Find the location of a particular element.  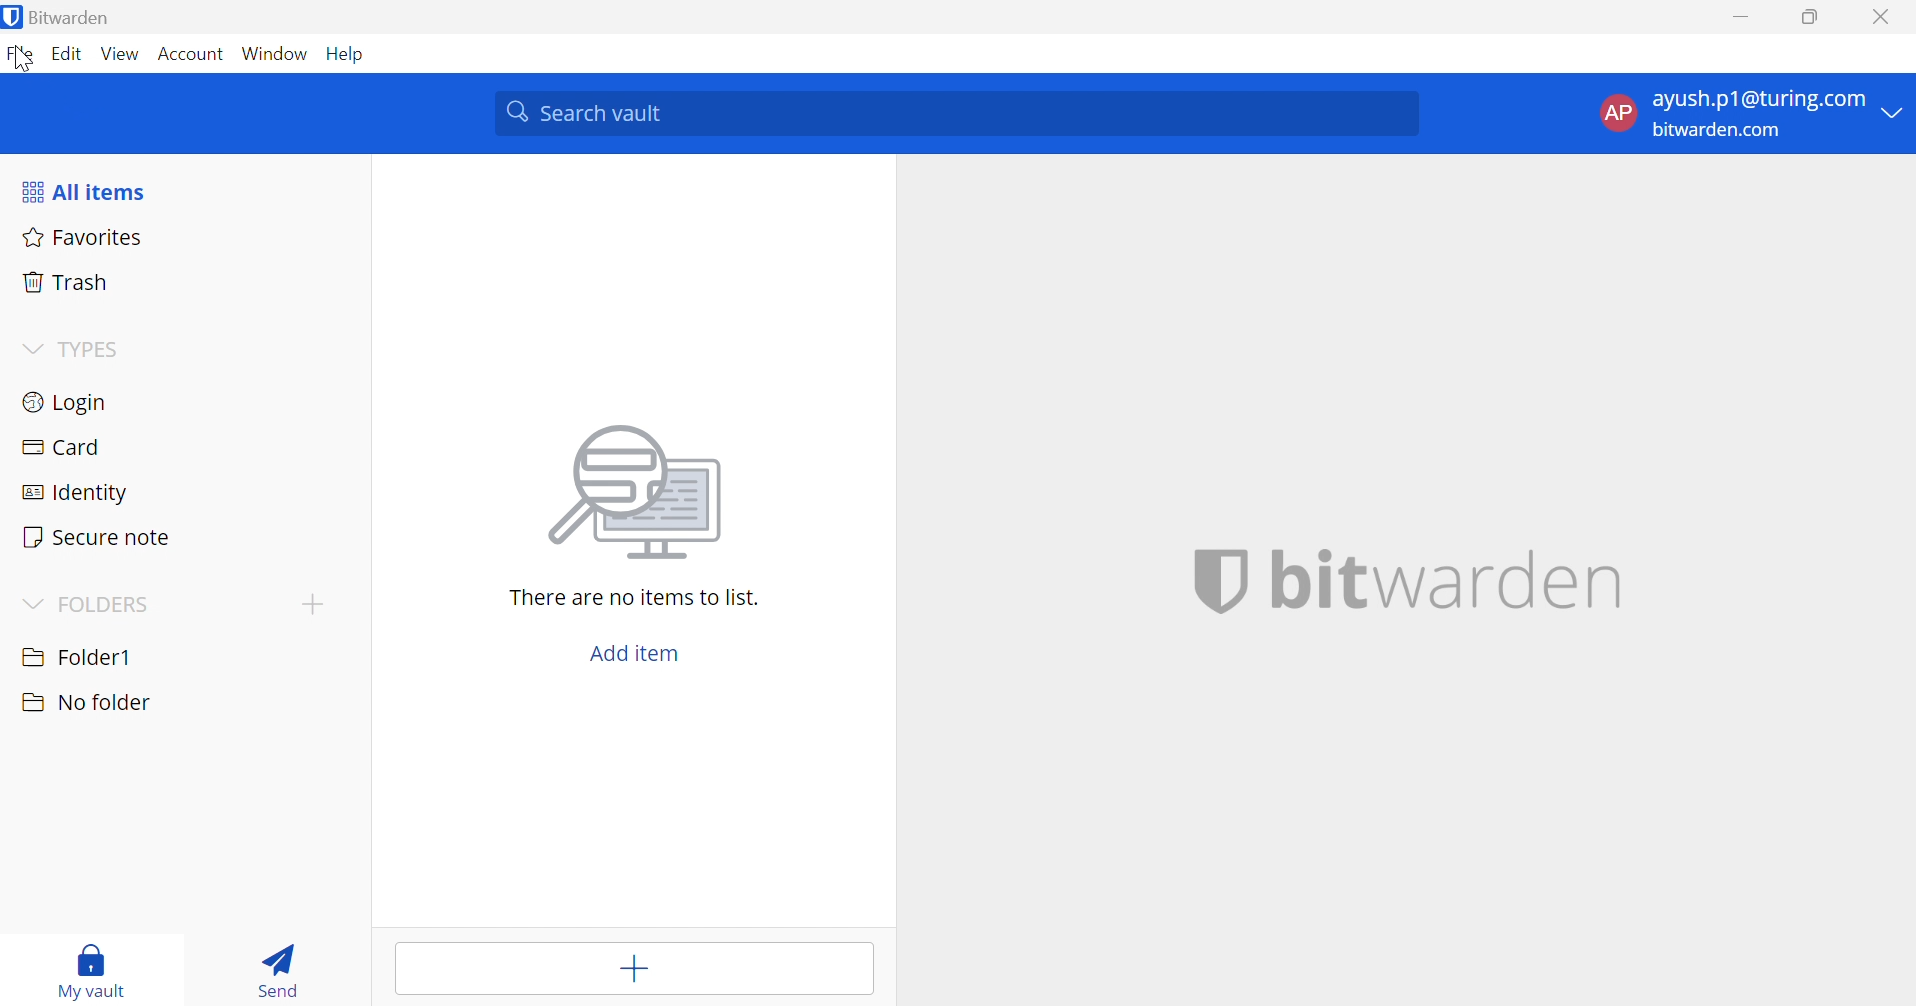

Search Vault is located at coordinates (961, 114).